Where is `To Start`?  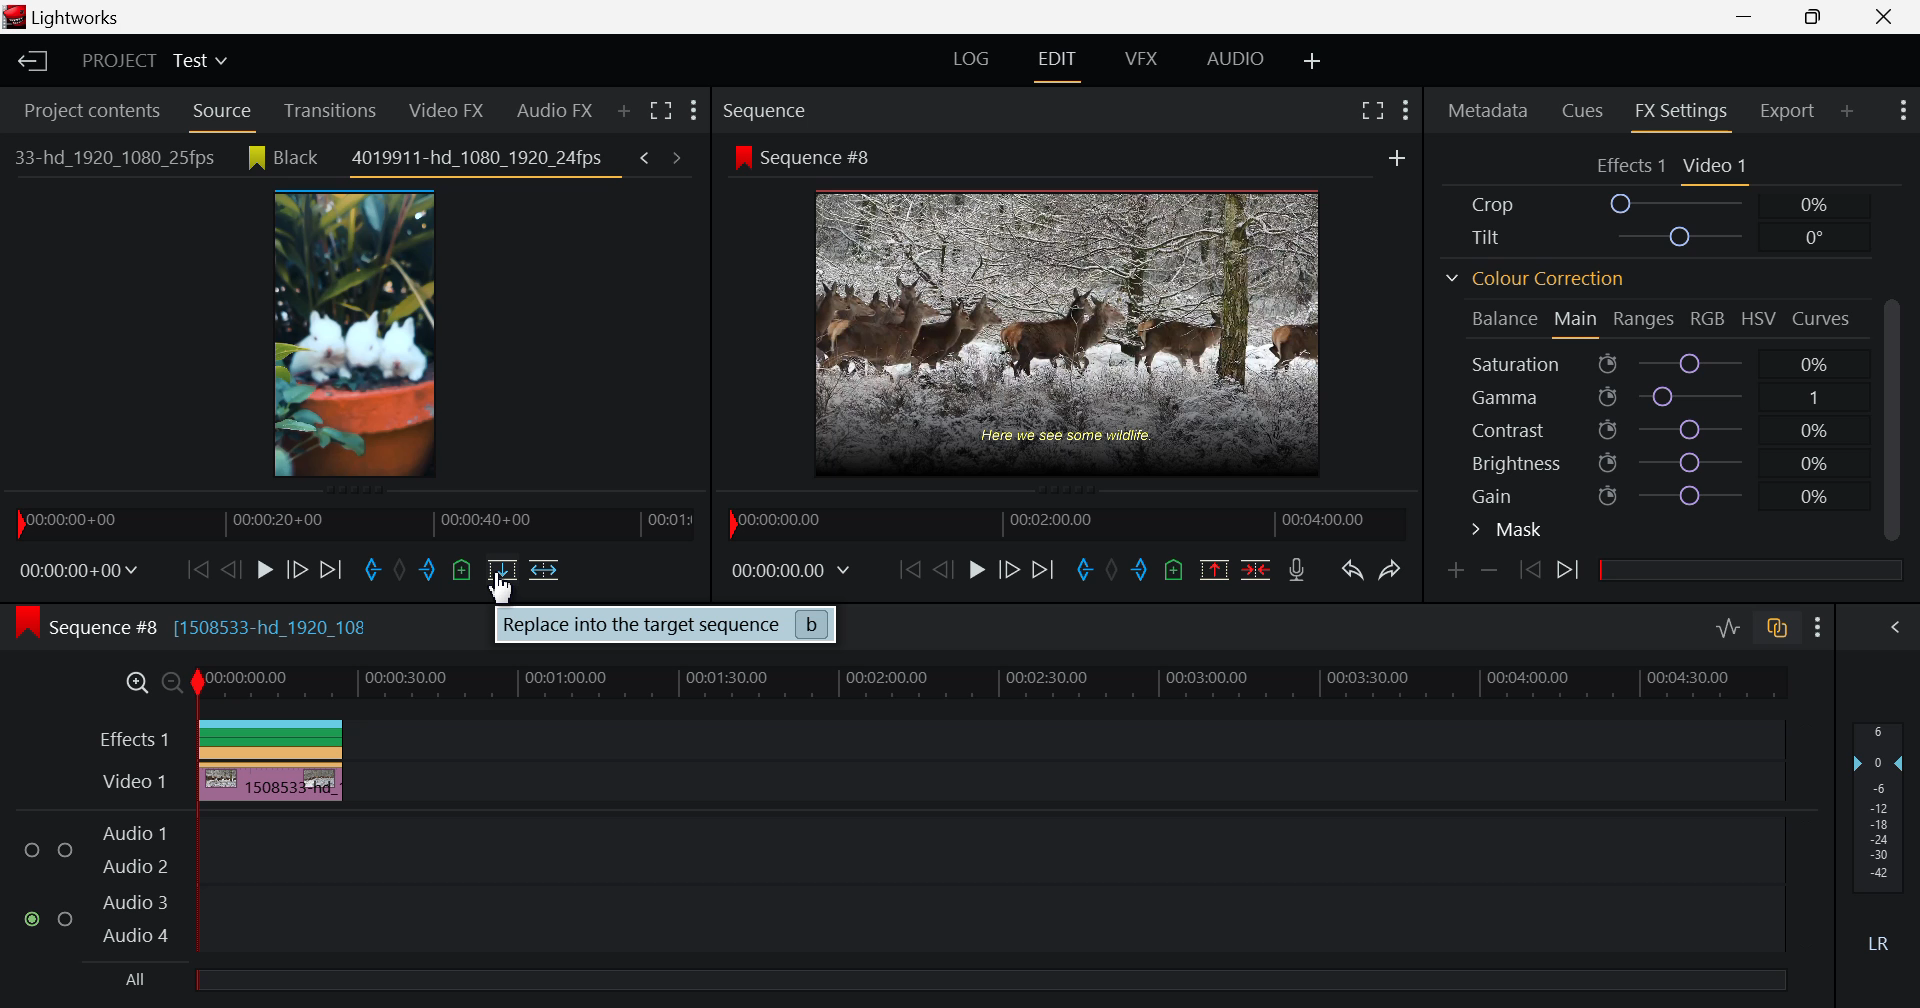
To Start is located at coordinates (910, 571).